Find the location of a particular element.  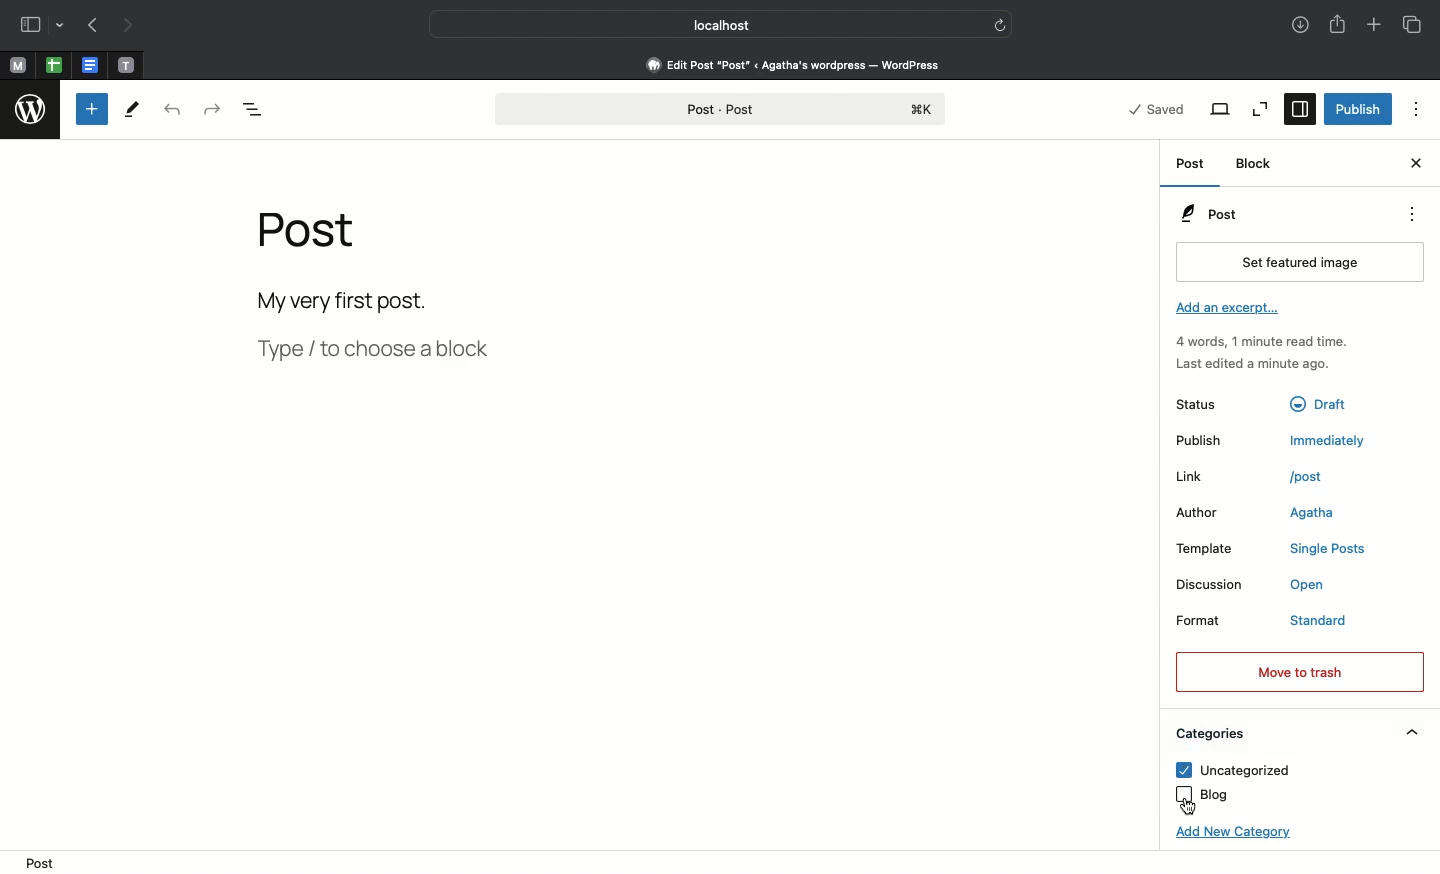

Tabs is located at coordinates (1415, 25).